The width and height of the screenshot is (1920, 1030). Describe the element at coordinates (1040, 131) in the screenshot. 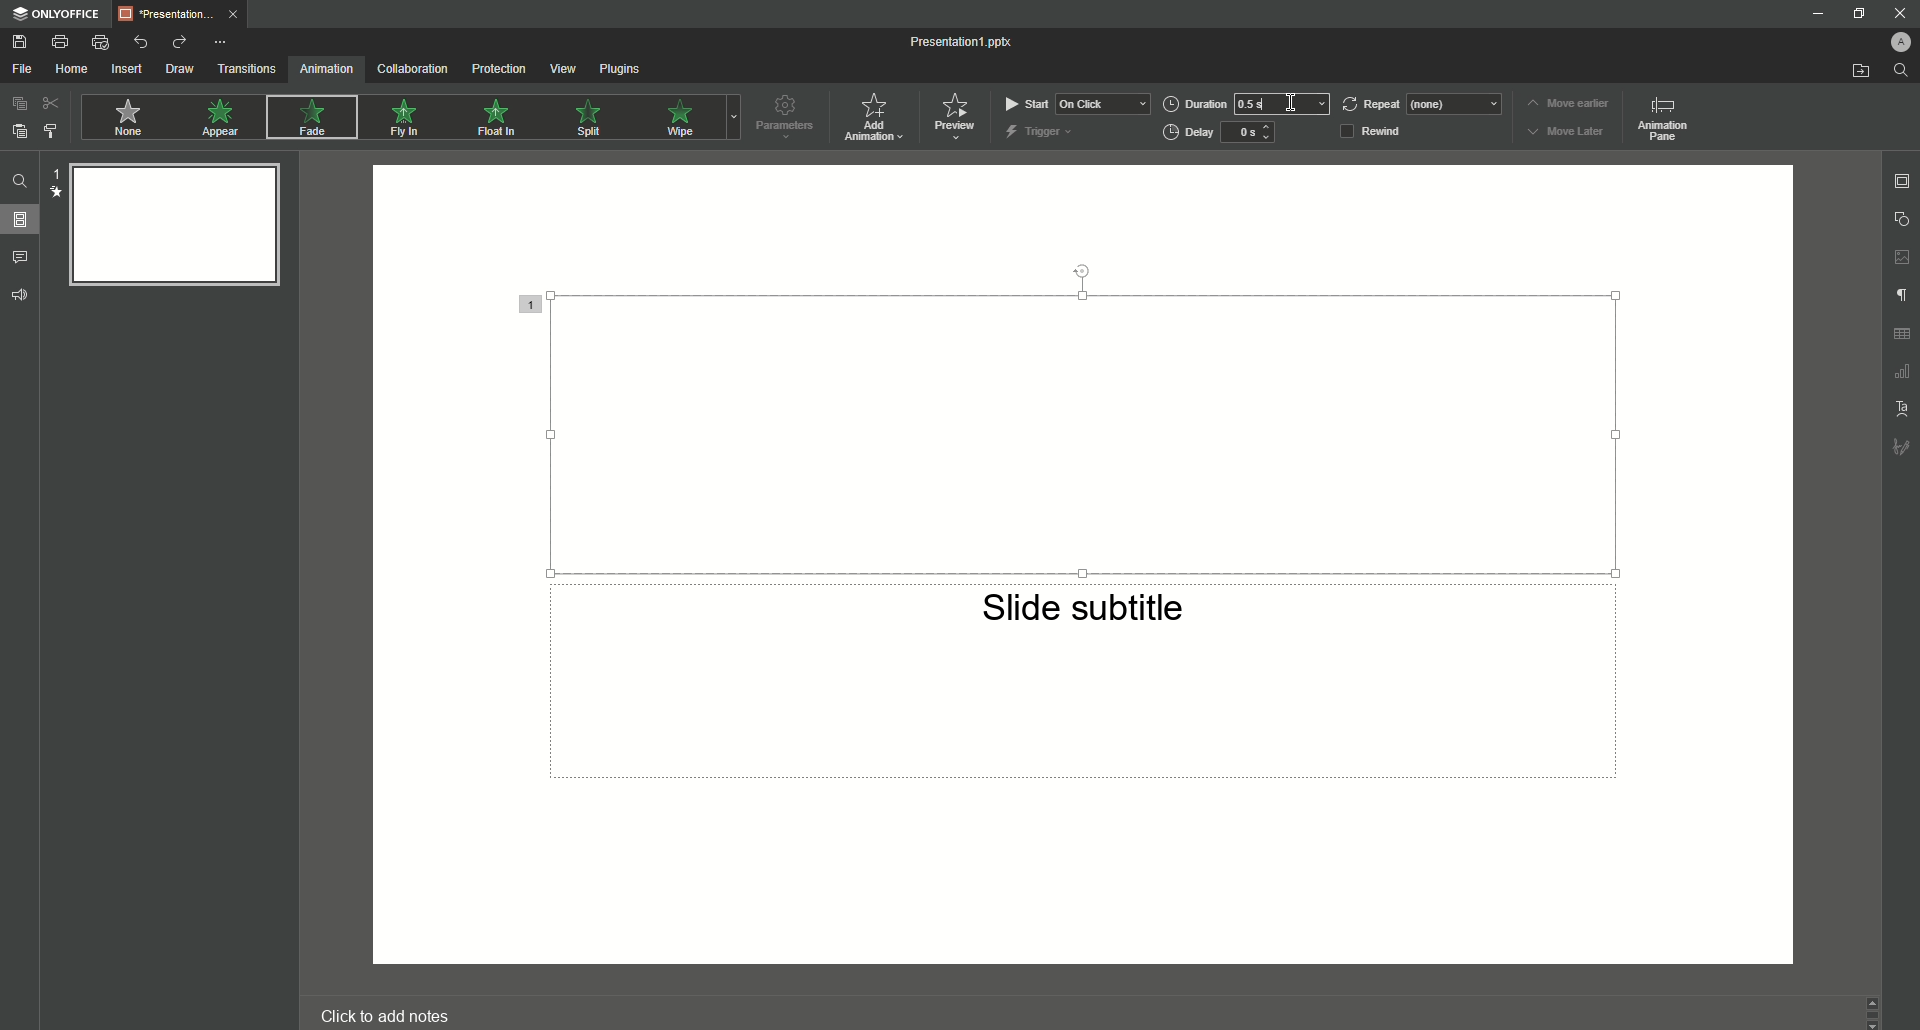

I see `Trigger` at that location.